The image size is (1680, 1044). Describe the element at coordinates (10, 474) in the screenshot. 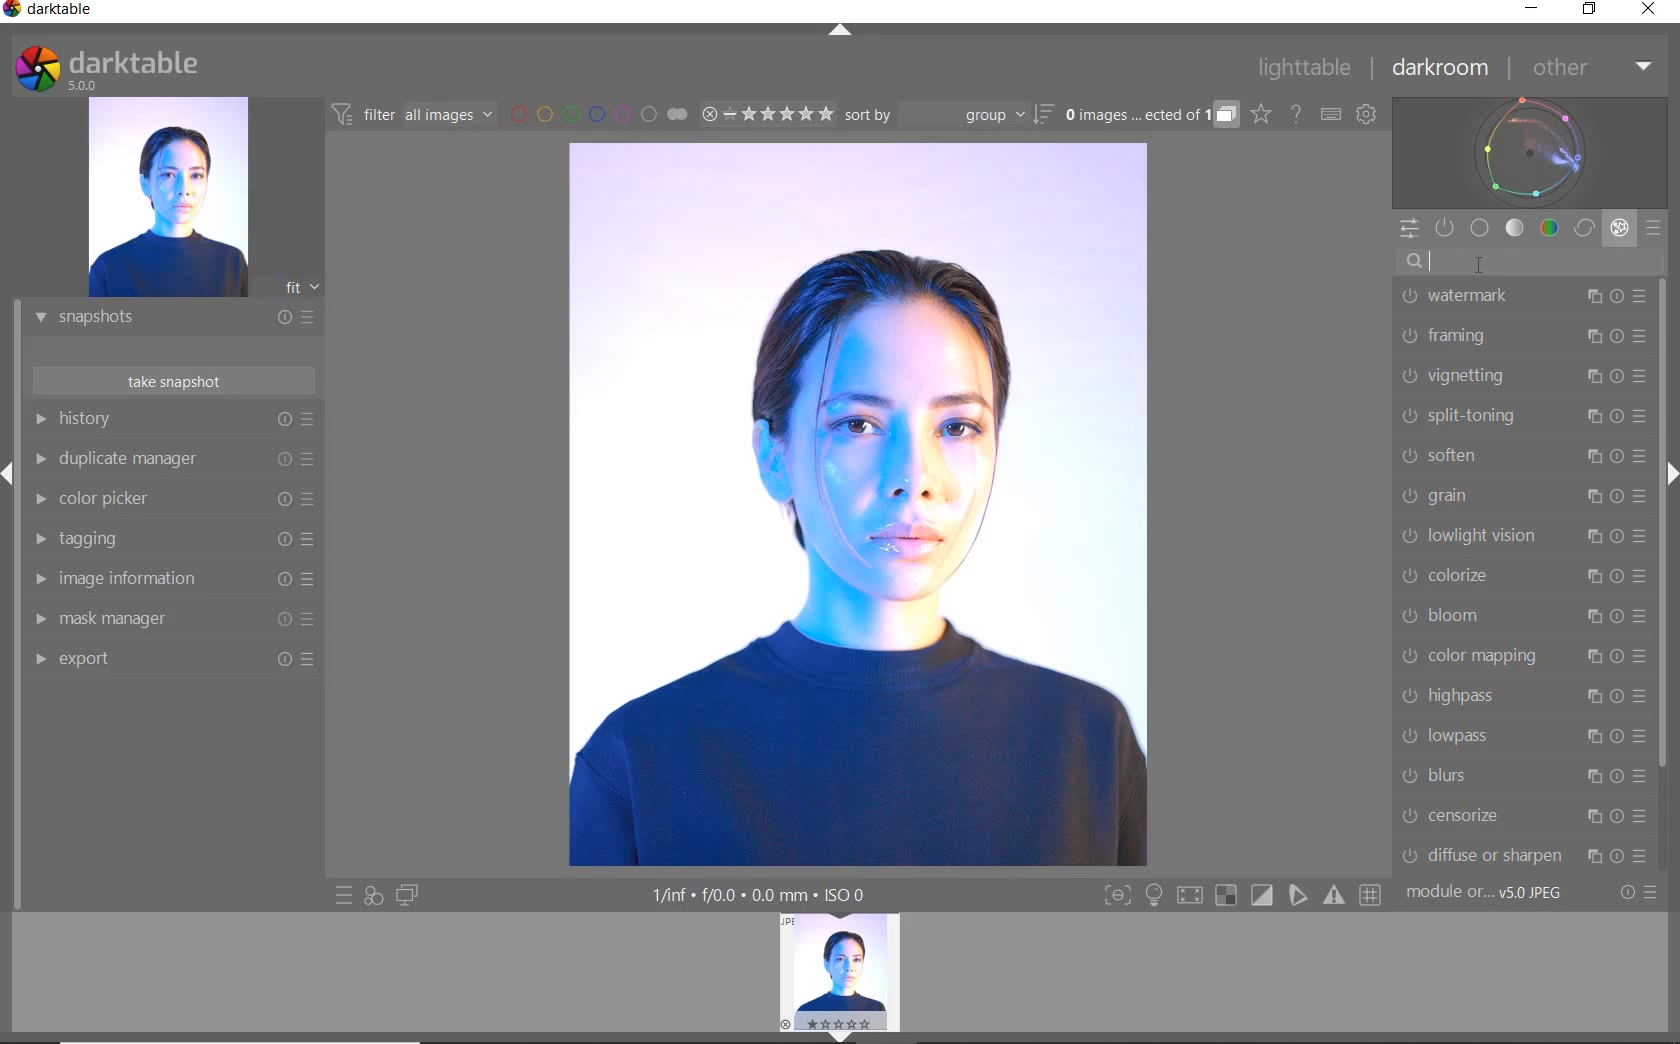

I see `Expand/Collapse` at that location.